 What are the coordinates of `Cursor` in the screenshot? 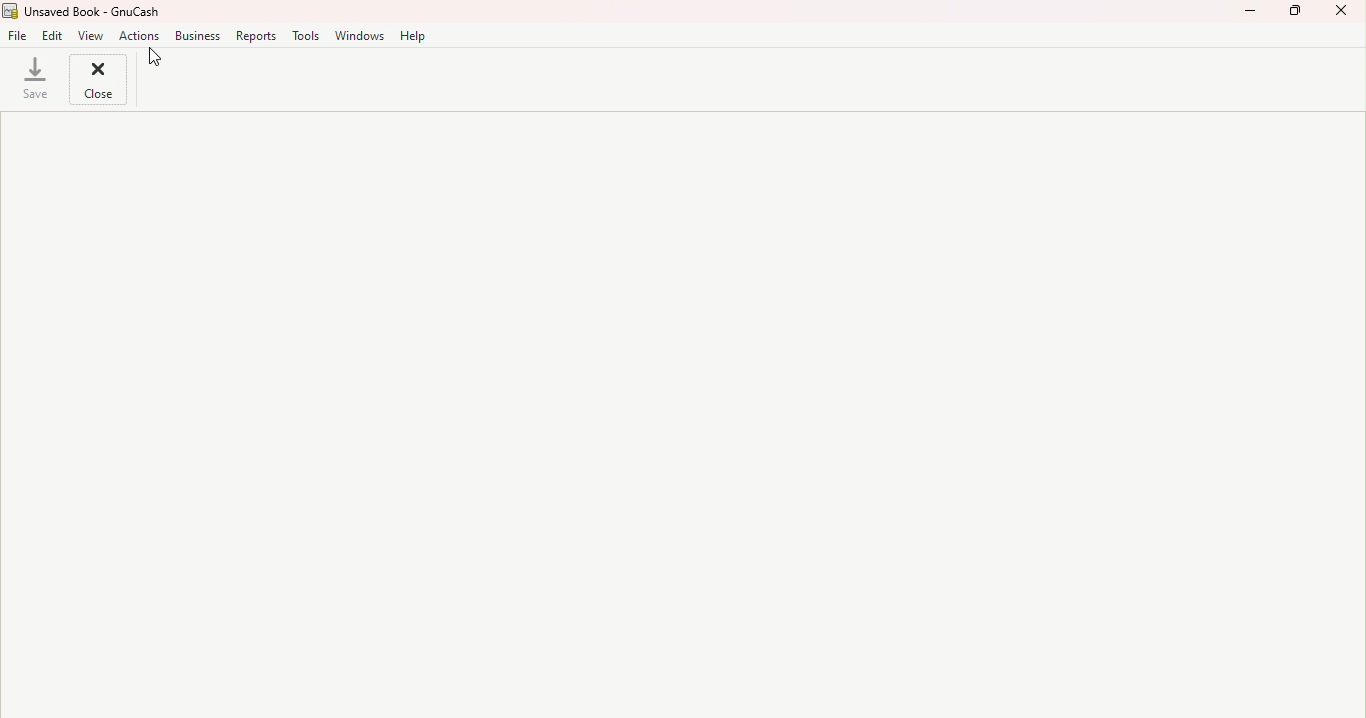 It's located at (157, 60).